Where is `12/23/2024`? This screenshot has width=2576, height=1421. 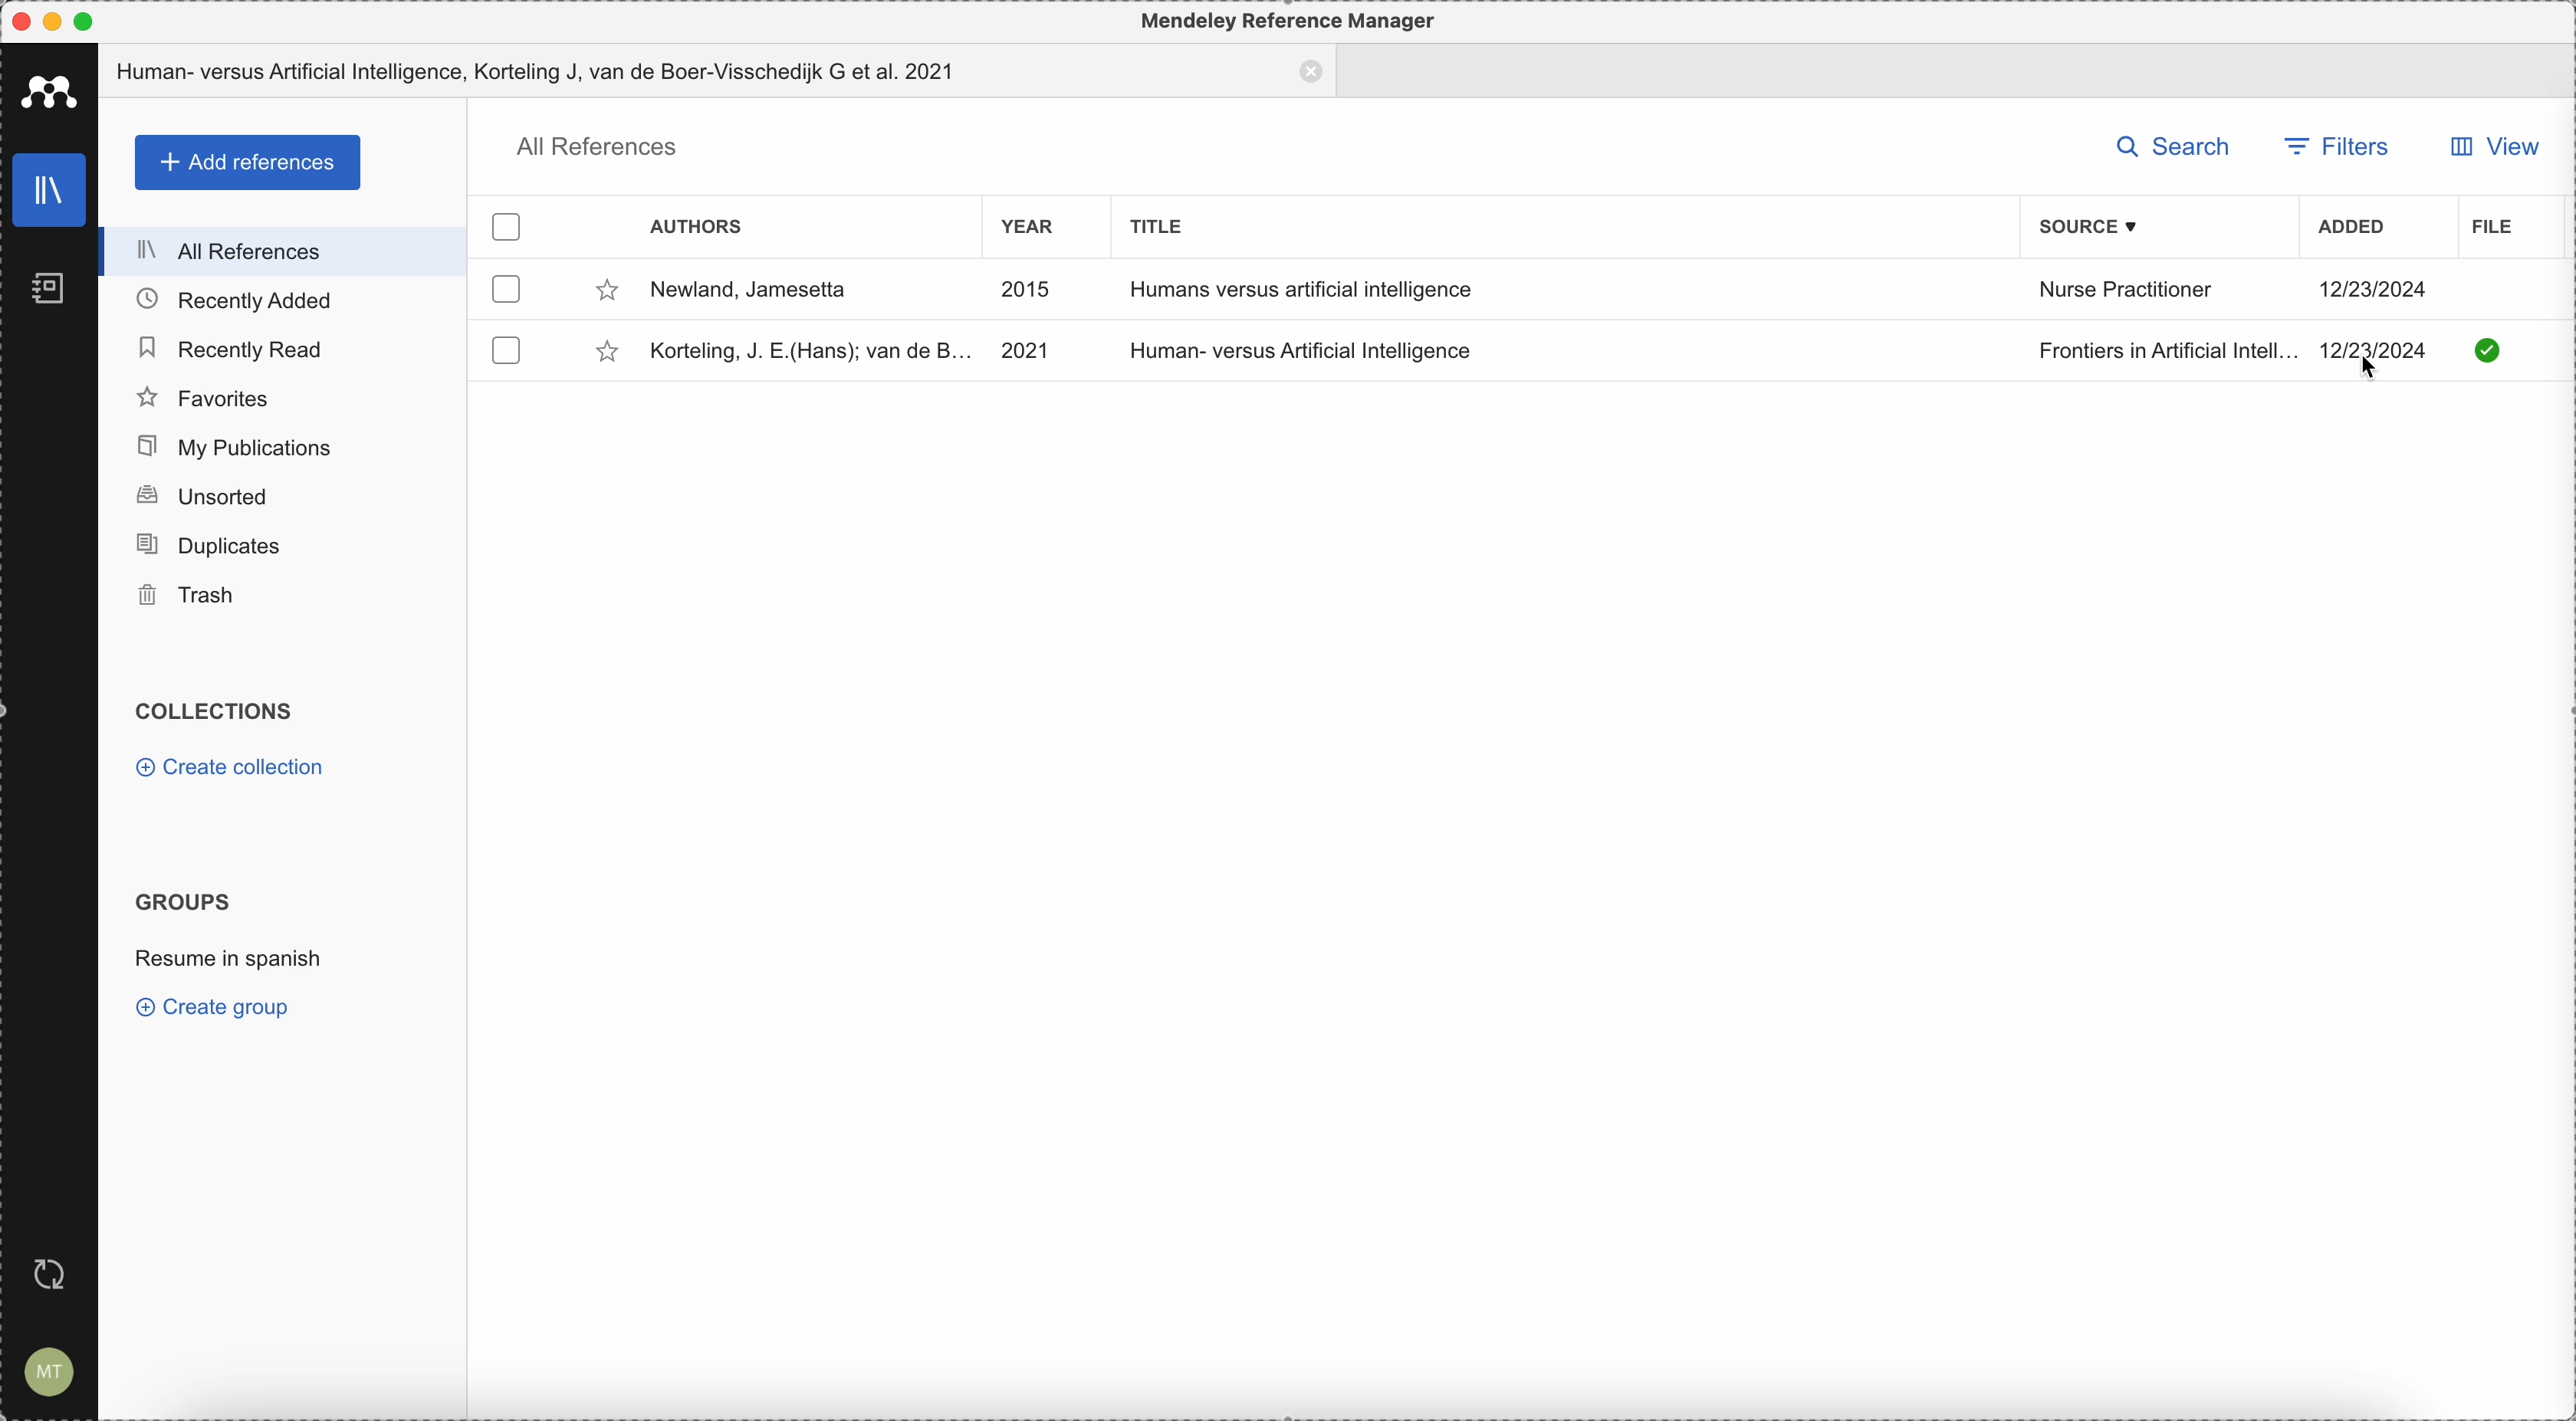 12/23/2024 is located at coordinates (2372, 349).